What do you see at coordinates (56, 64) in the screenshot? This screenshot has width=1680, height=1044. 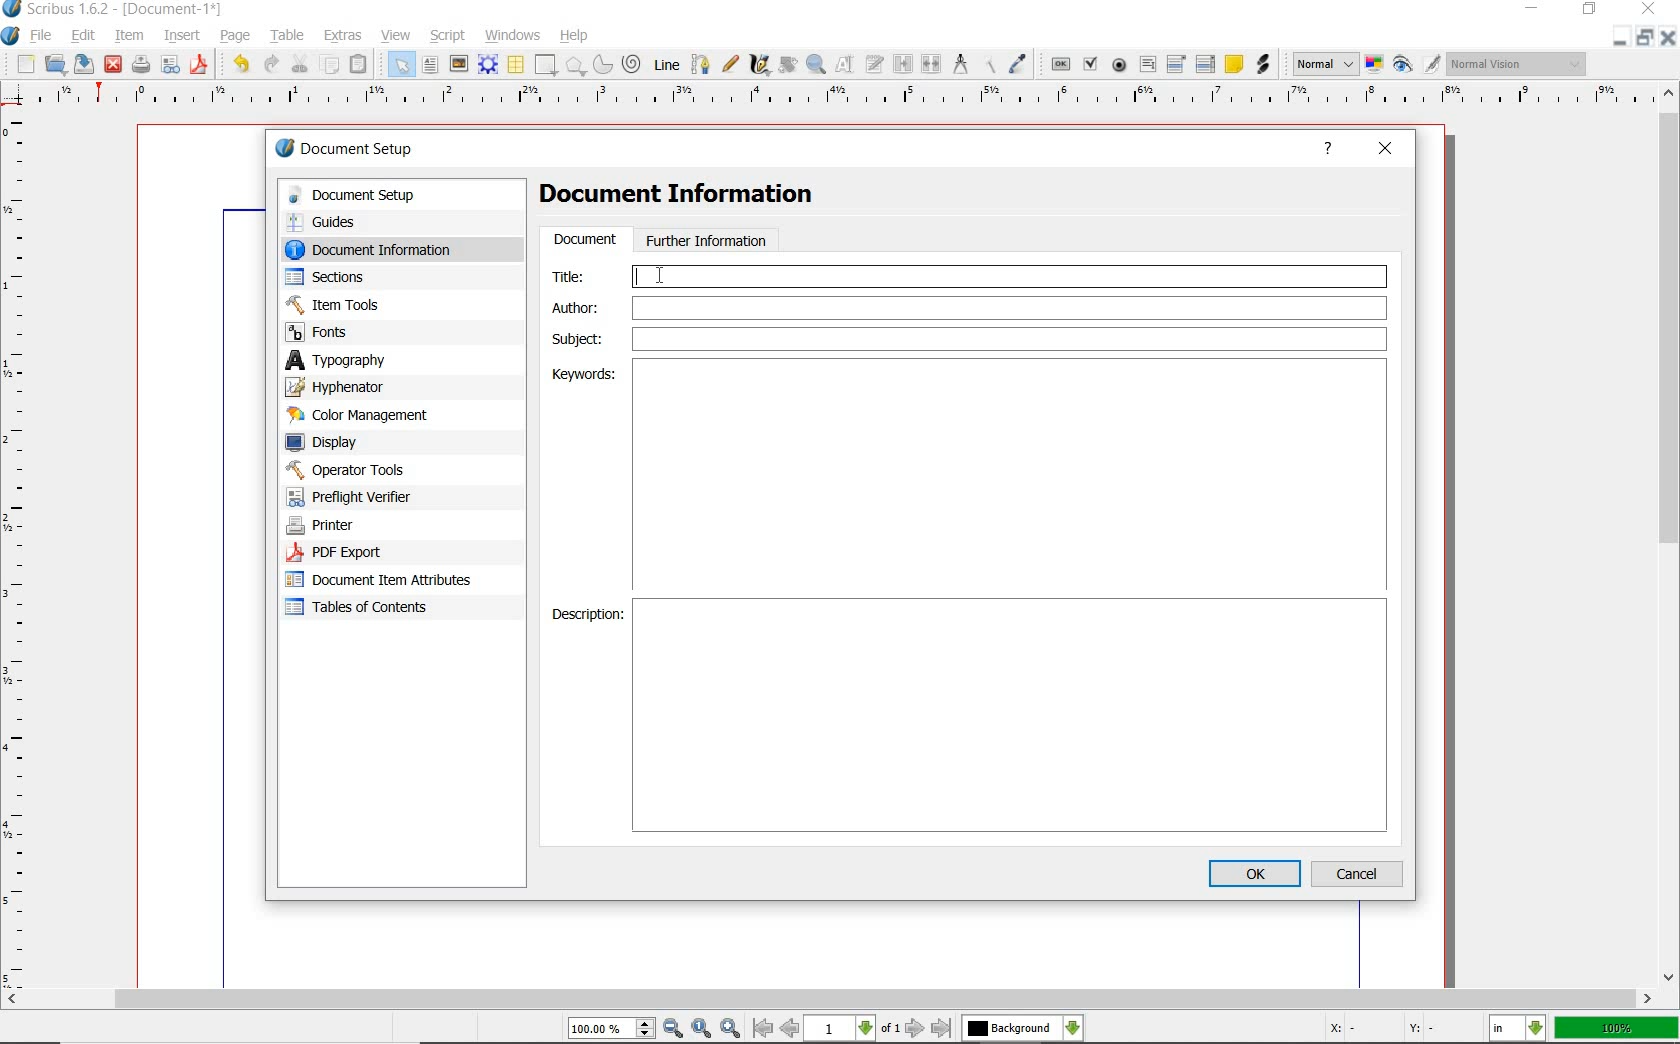 I see `open` at bounding box center [56, 64].